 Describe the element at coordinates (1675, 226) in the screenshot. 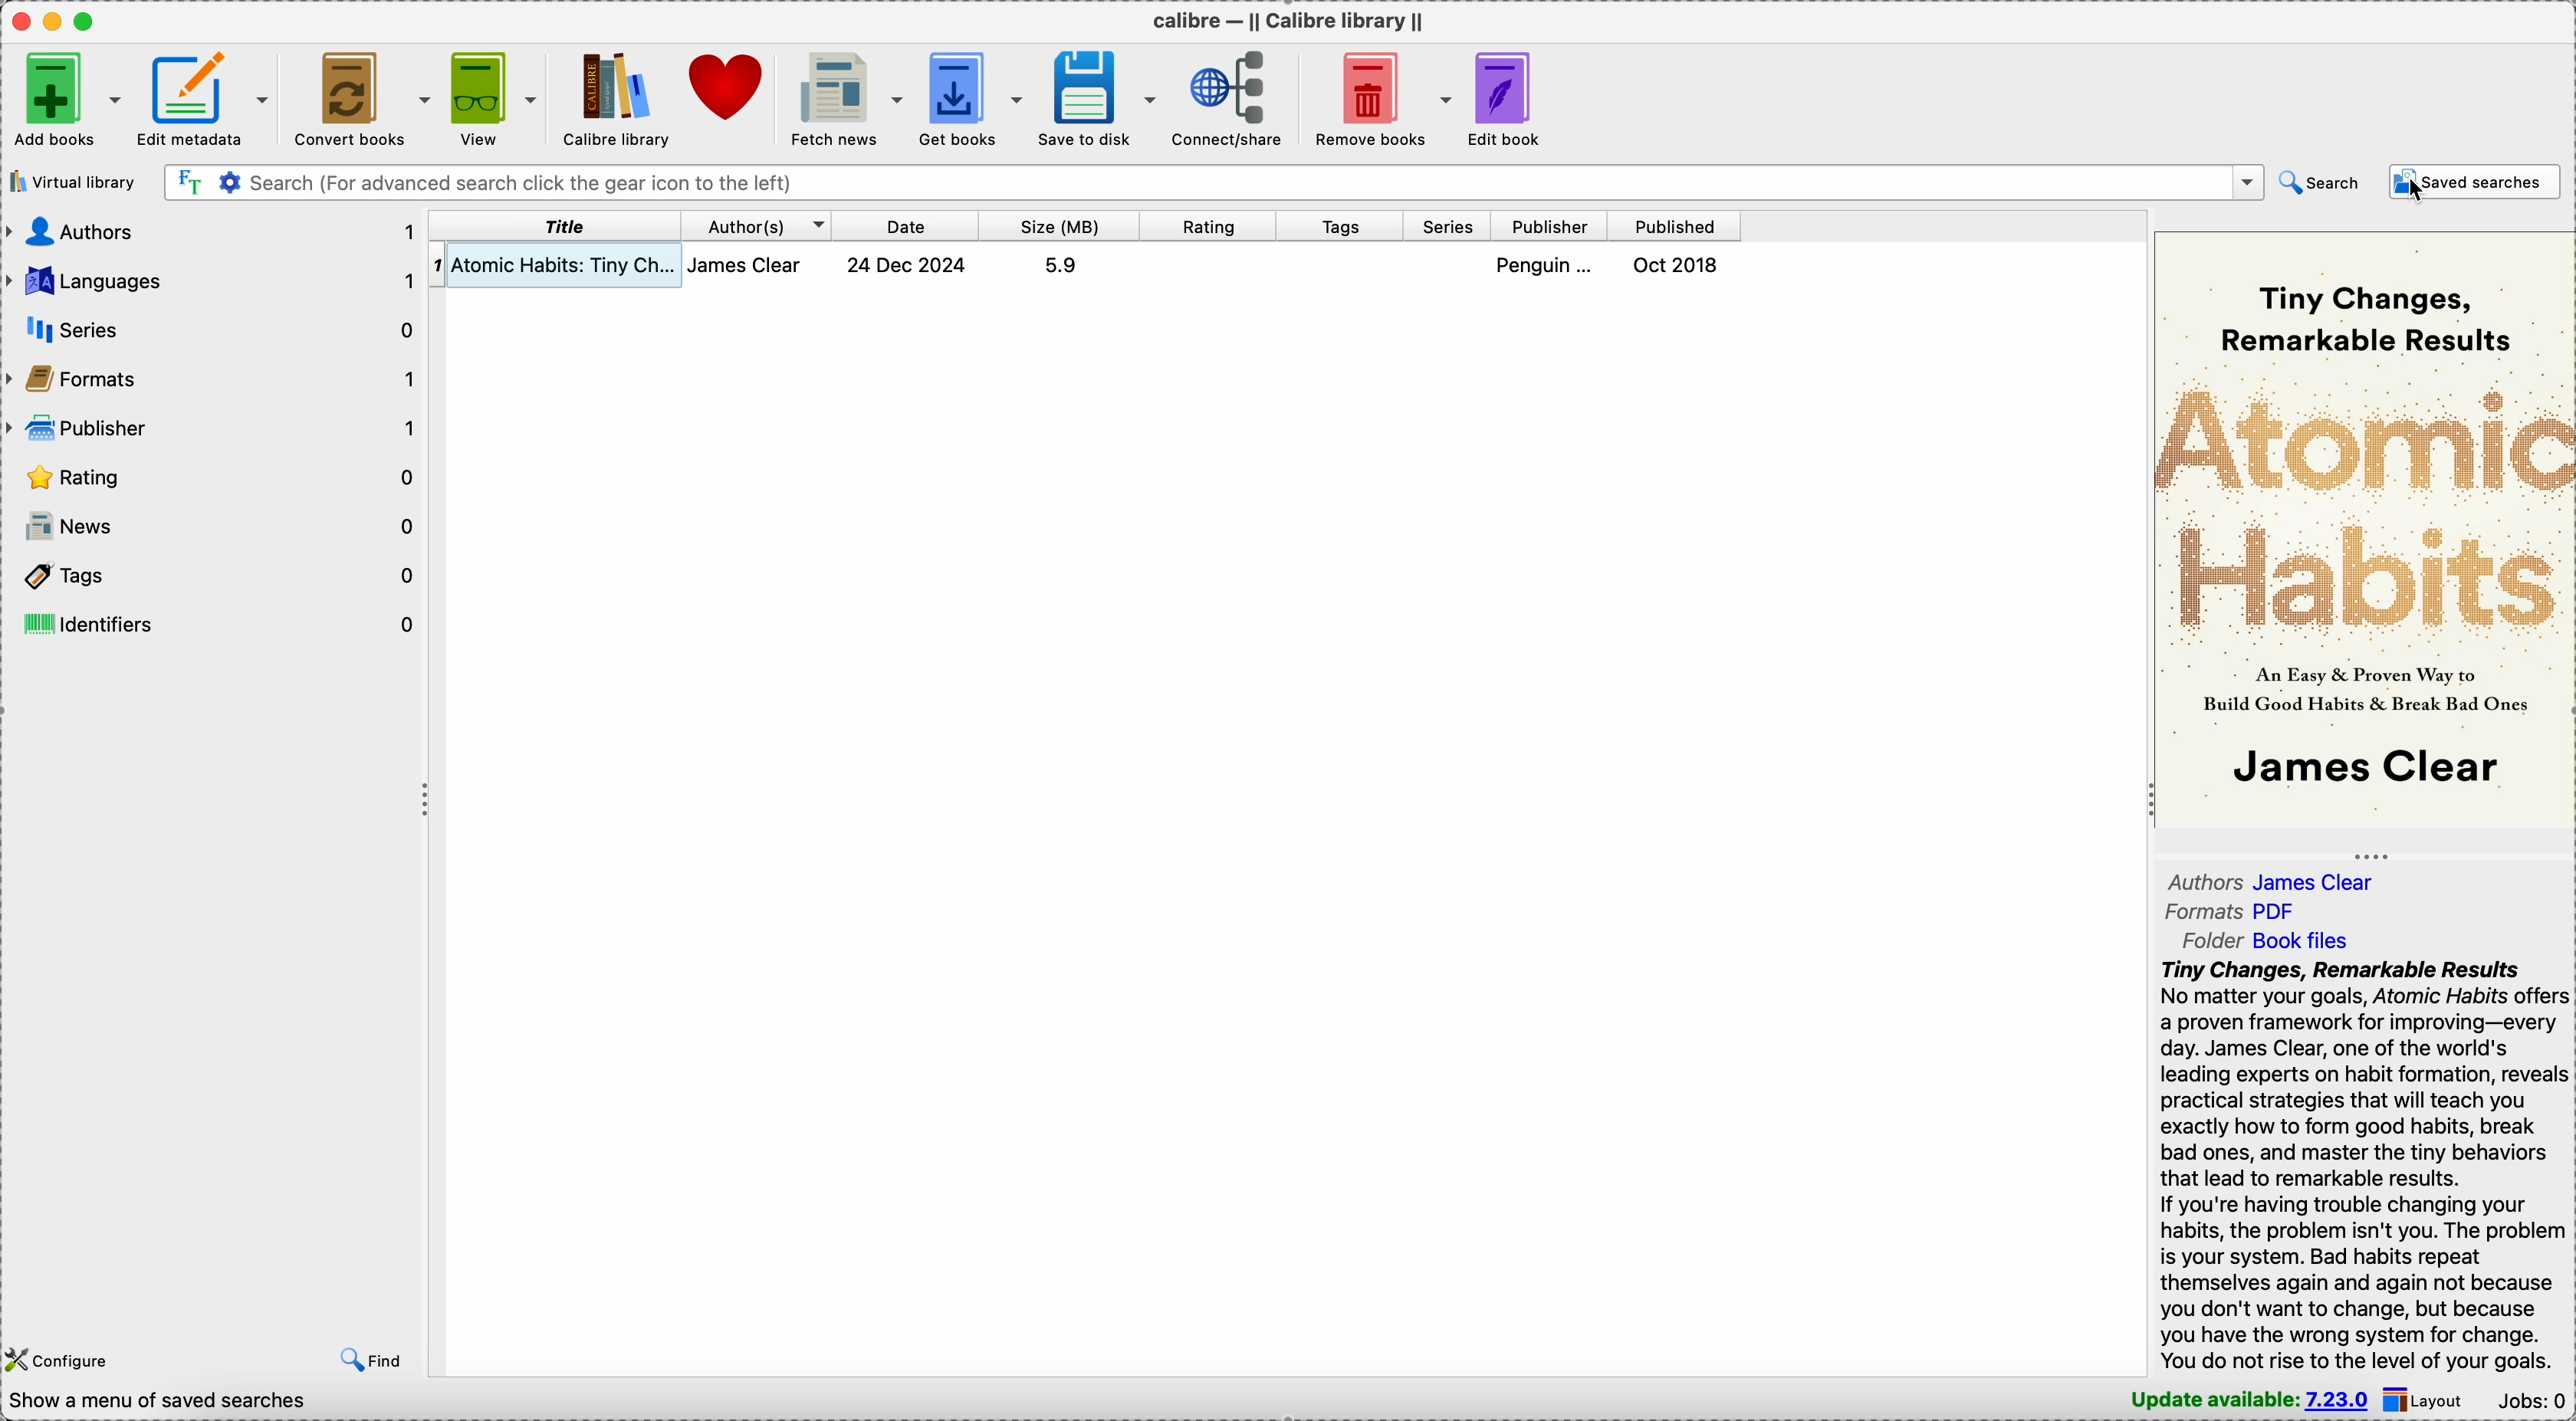

I see `published` at that location.